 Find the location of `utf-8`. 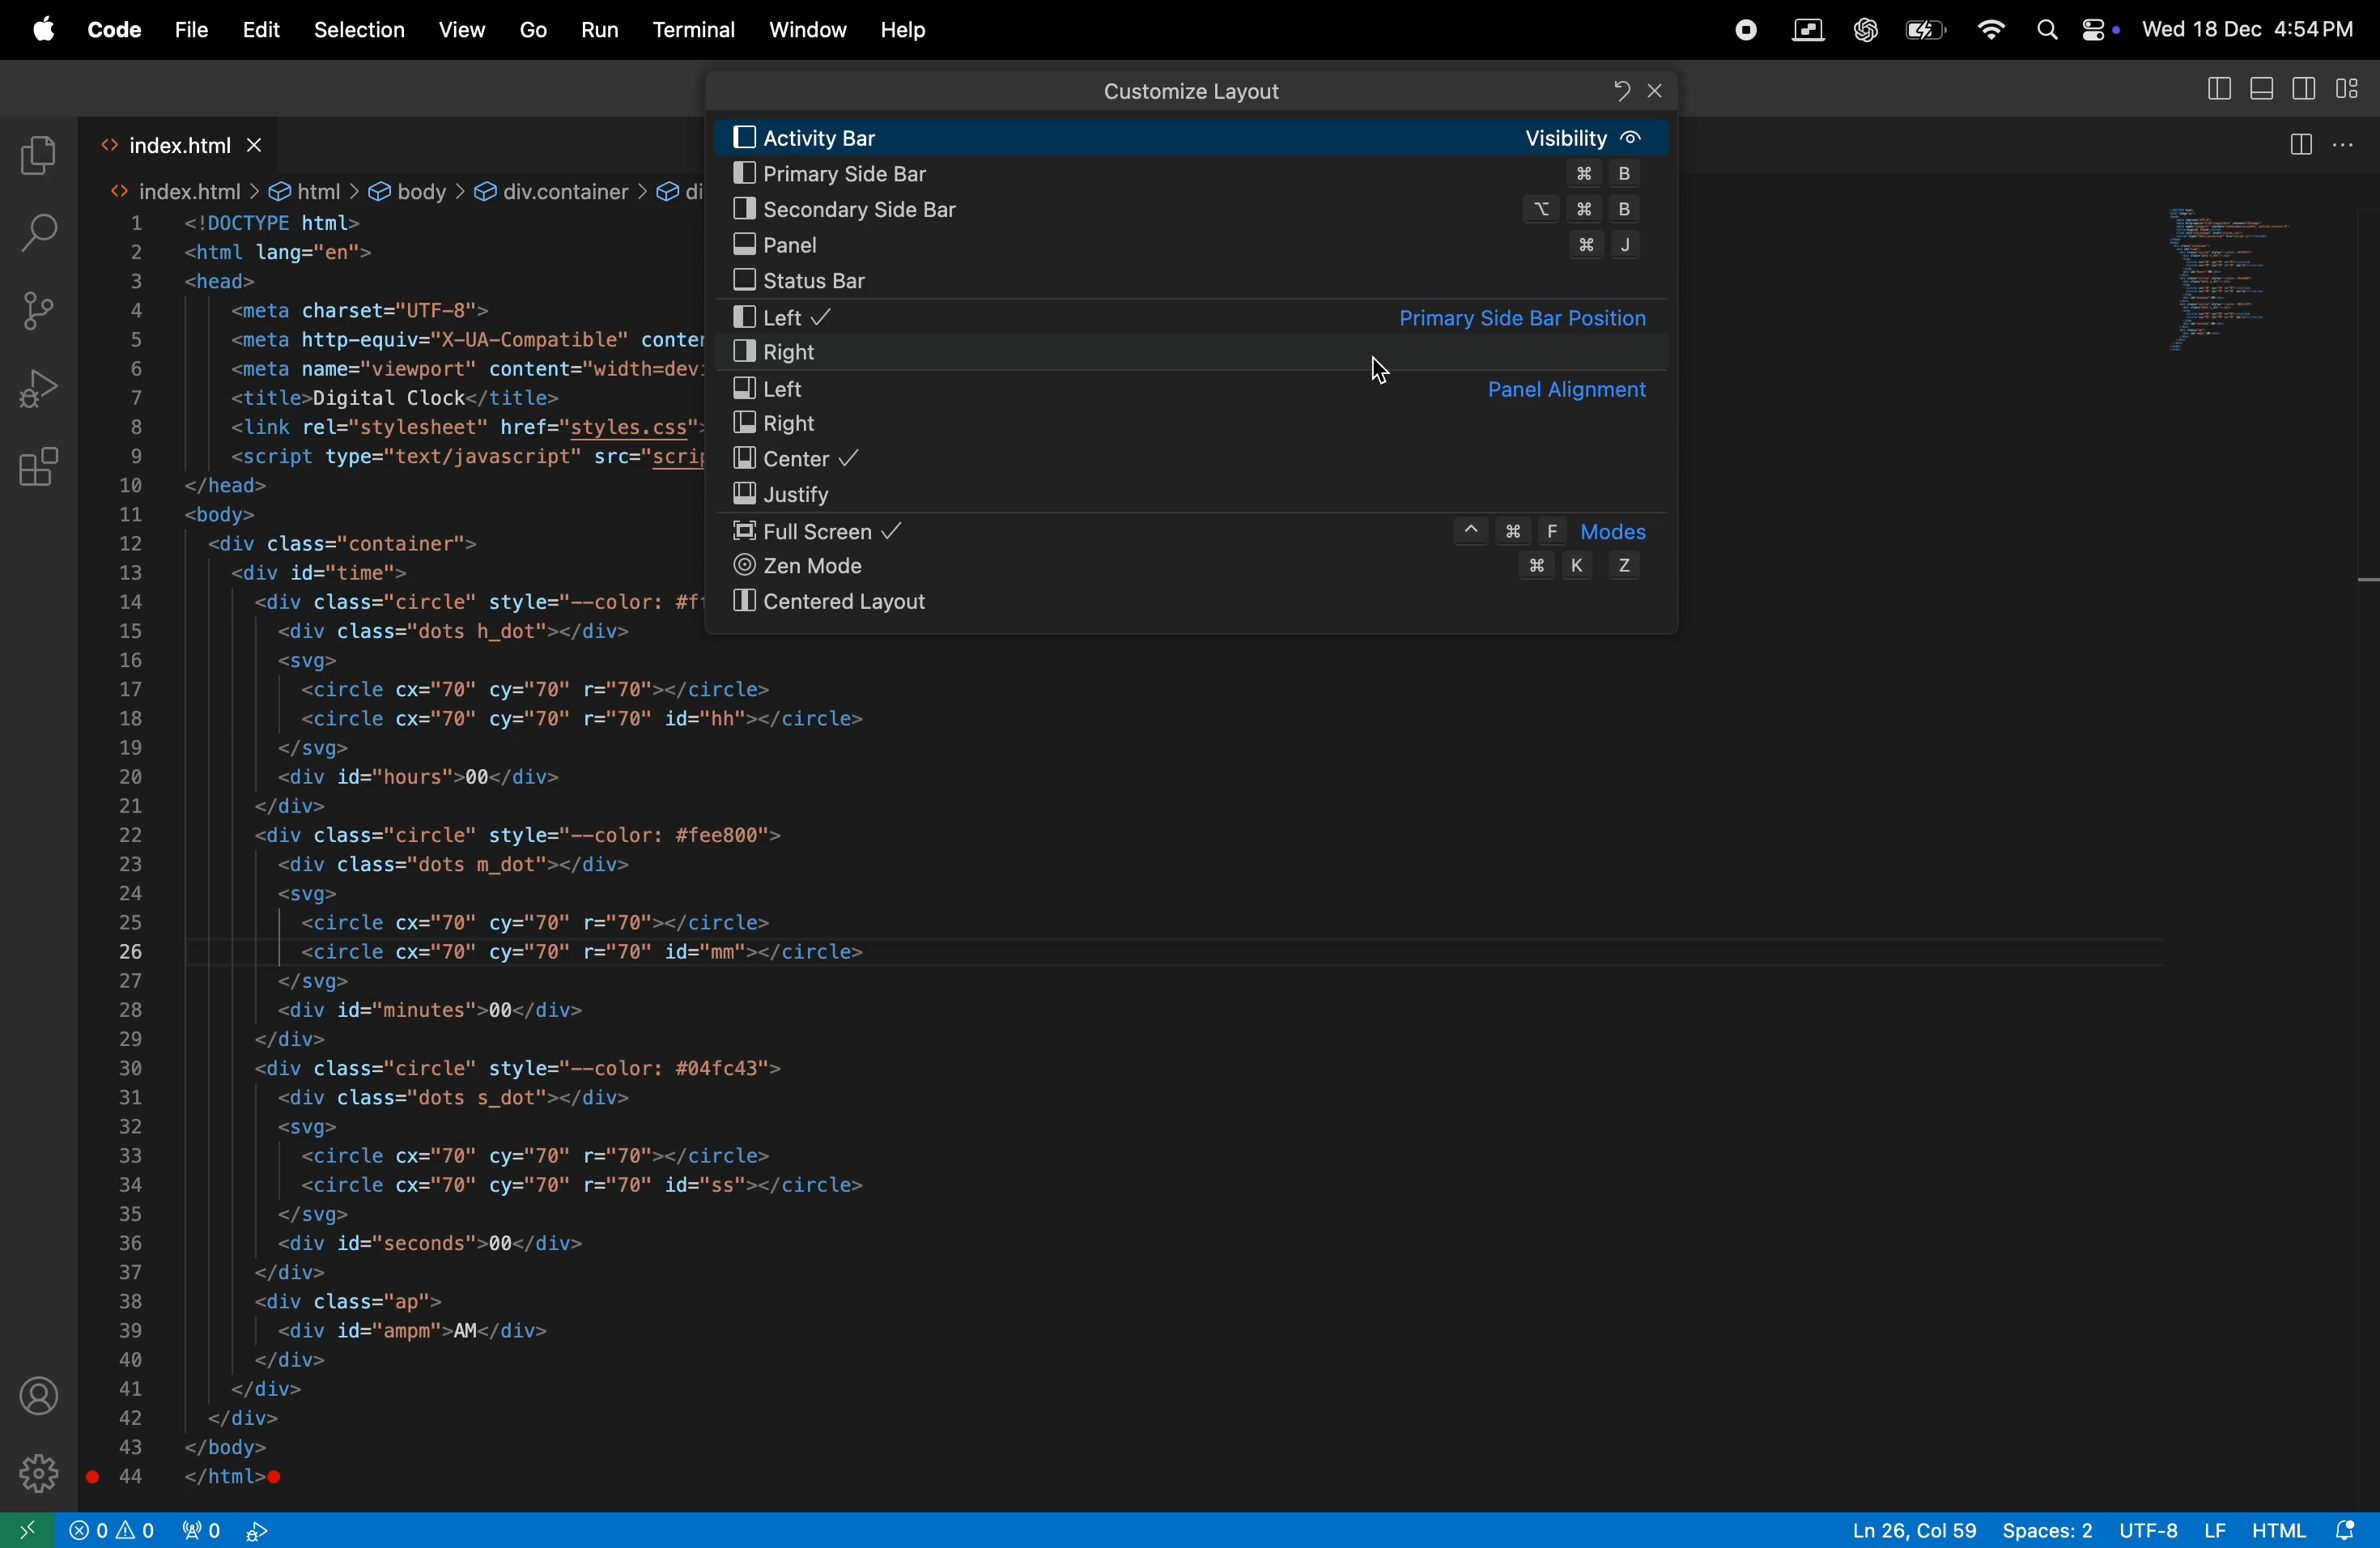

utf-8 is located at coordinates (2171, 1529).